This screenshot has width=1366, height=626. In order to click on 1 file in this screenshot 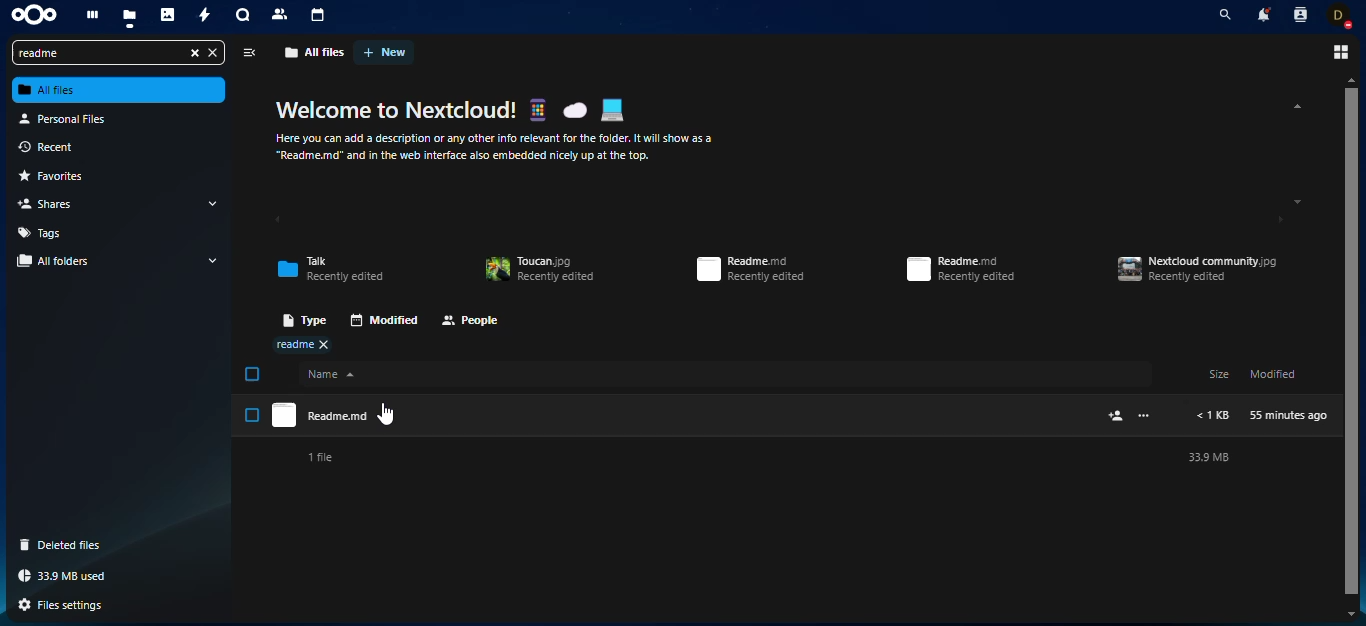, I will do `click(319, 458)`.